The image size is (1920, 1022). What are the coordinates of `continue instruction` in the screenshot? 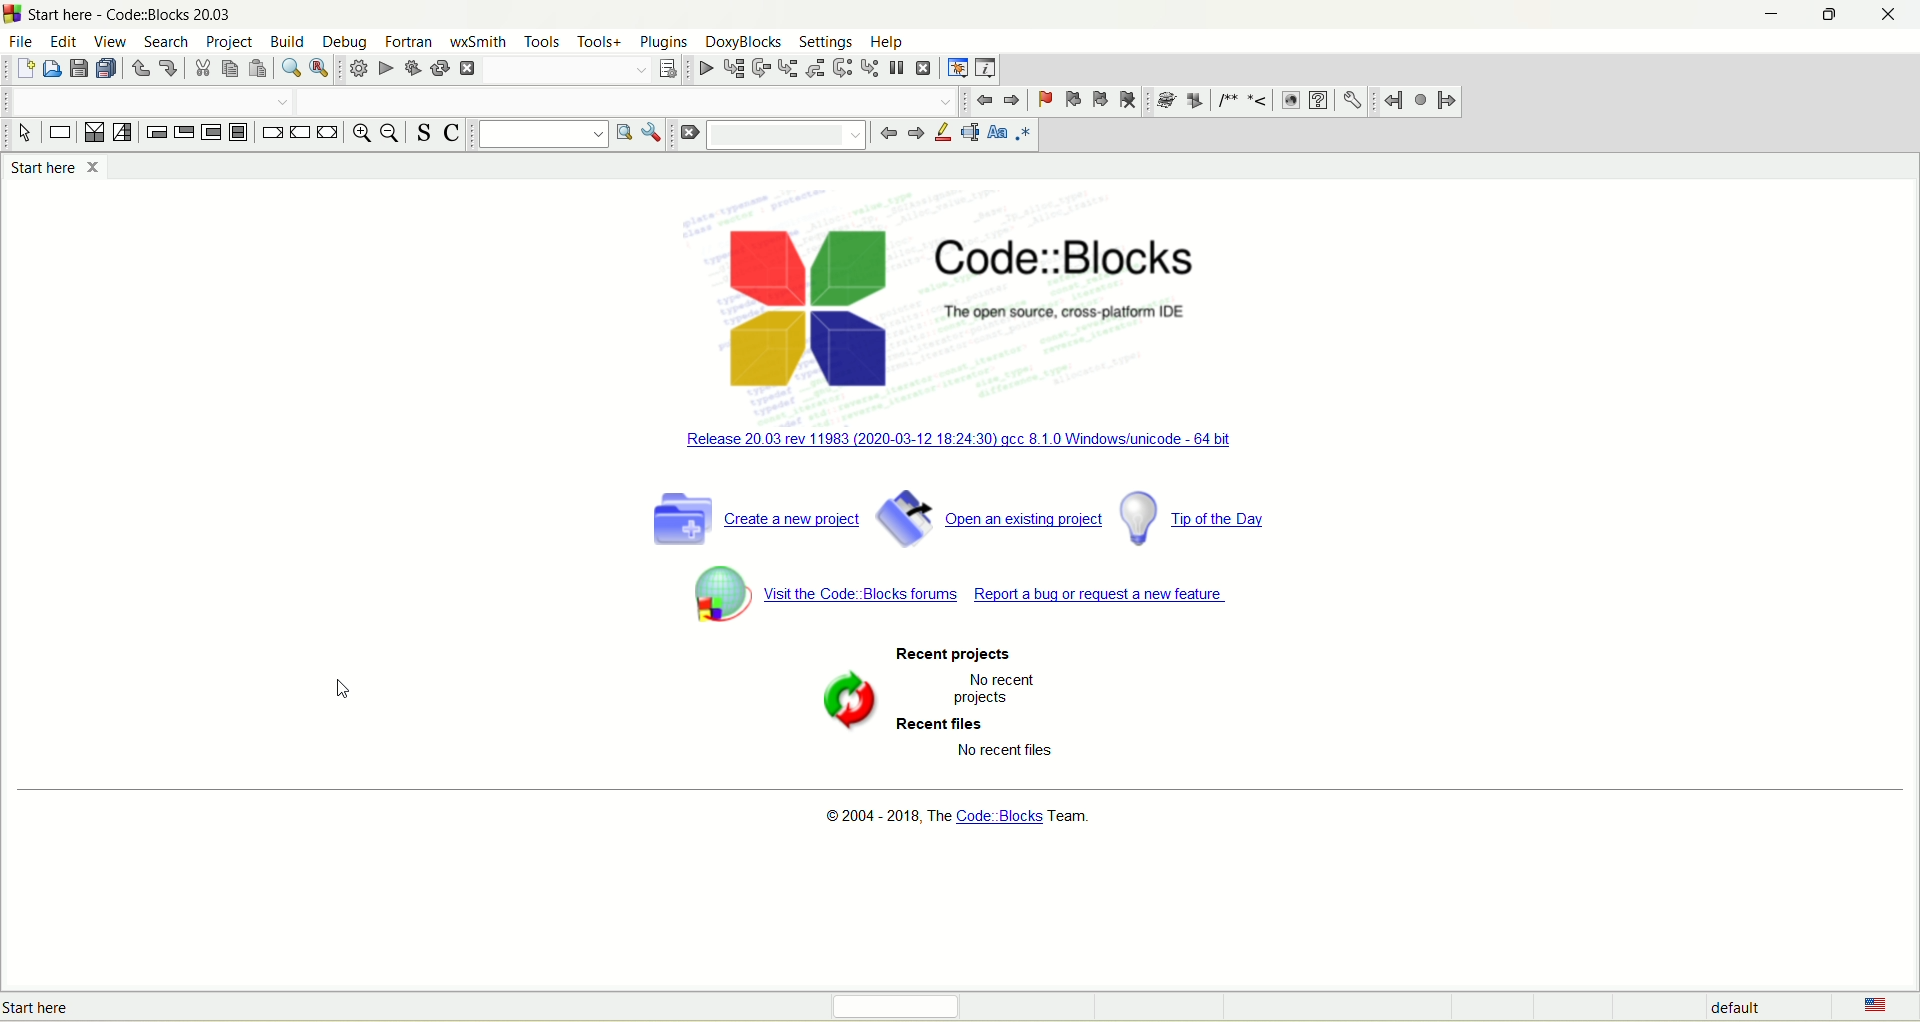 It's located at (301, 135).